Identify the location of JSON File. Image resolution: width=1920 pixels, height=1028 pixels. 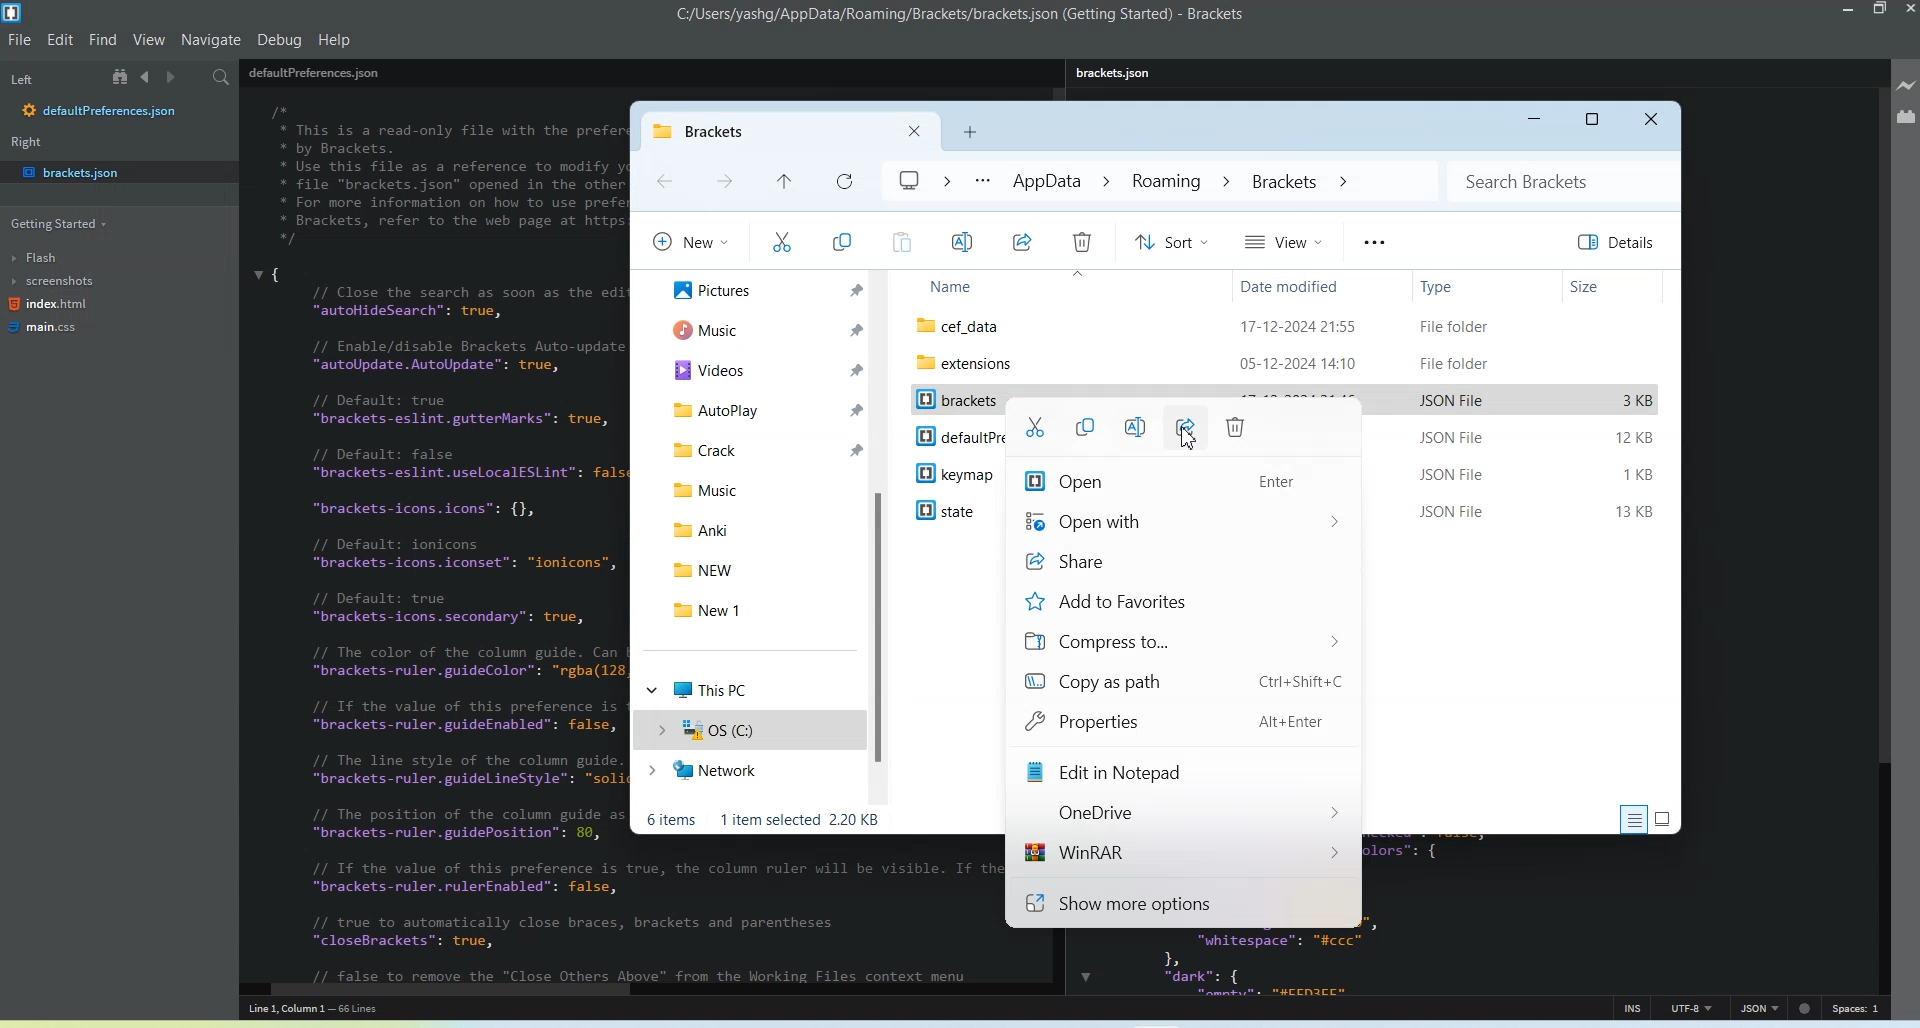
(1463, 474).